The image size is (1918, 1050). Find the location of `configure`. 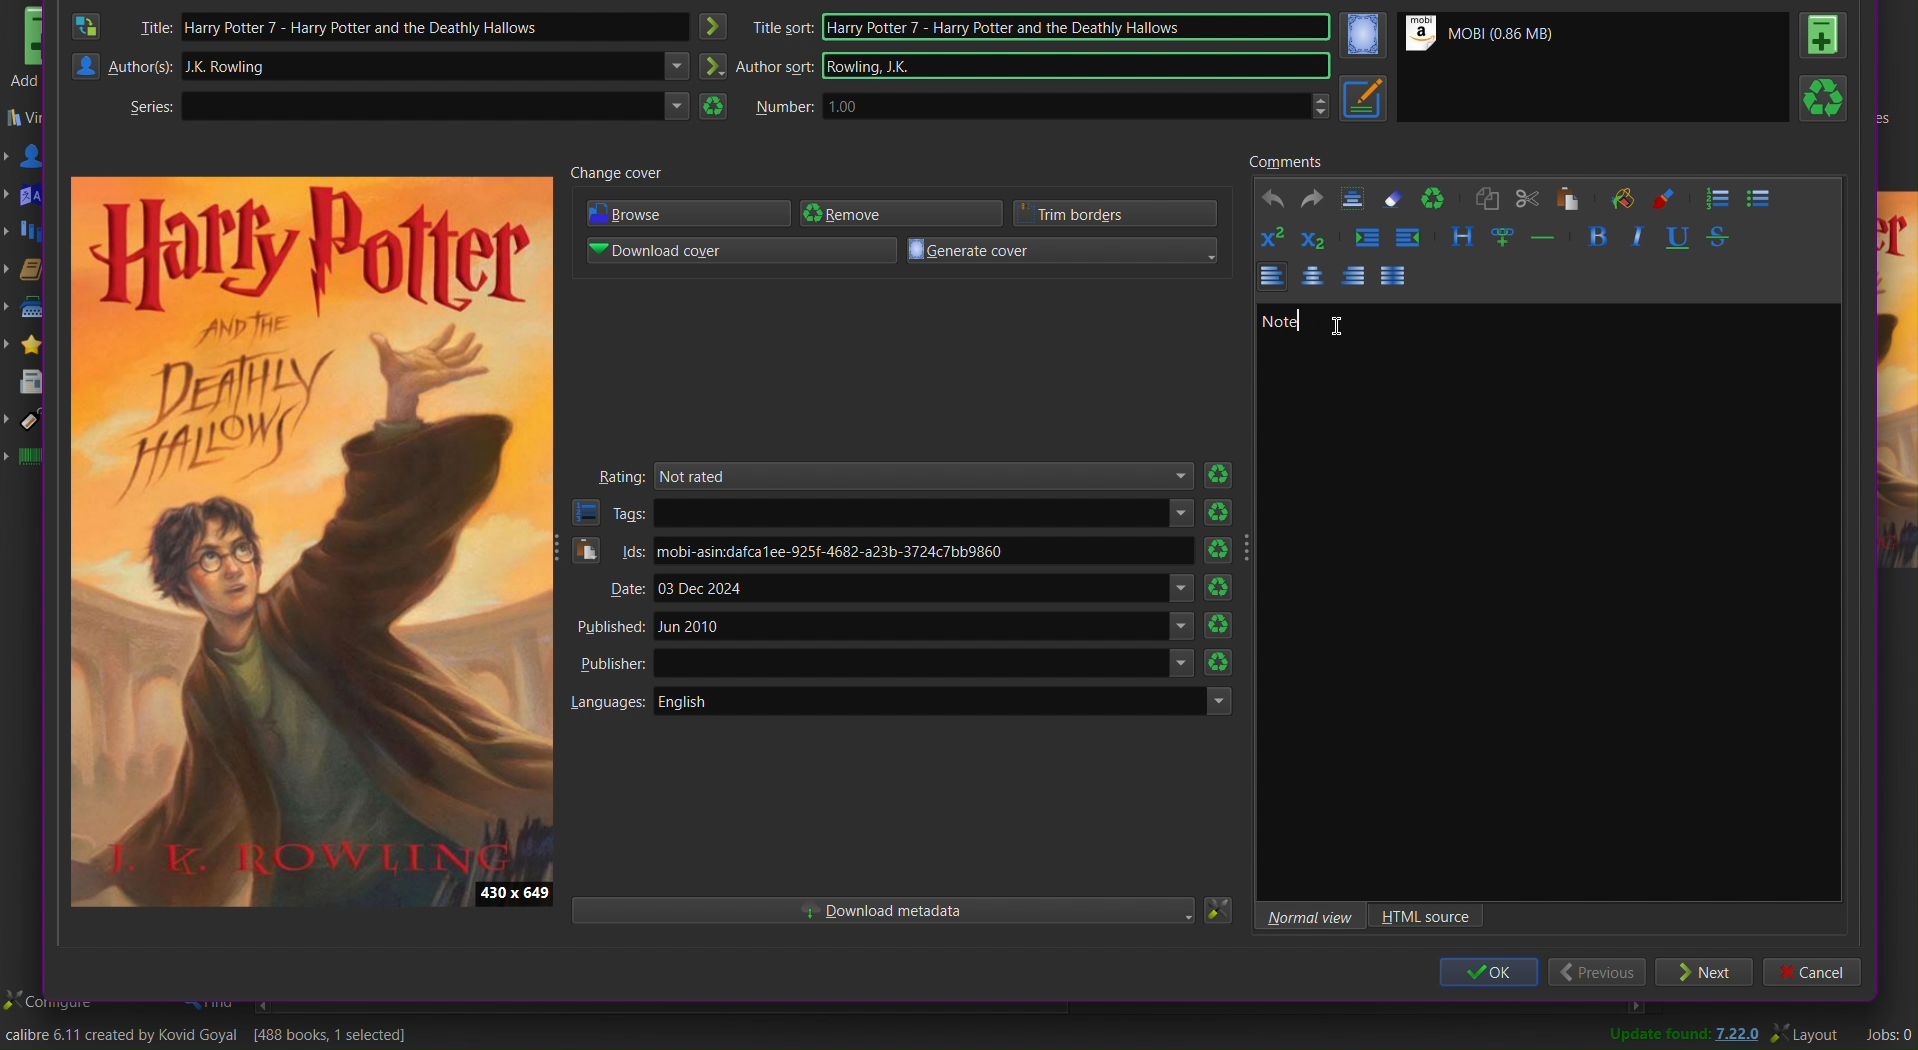

configure is located at coordinates (54, 1004).